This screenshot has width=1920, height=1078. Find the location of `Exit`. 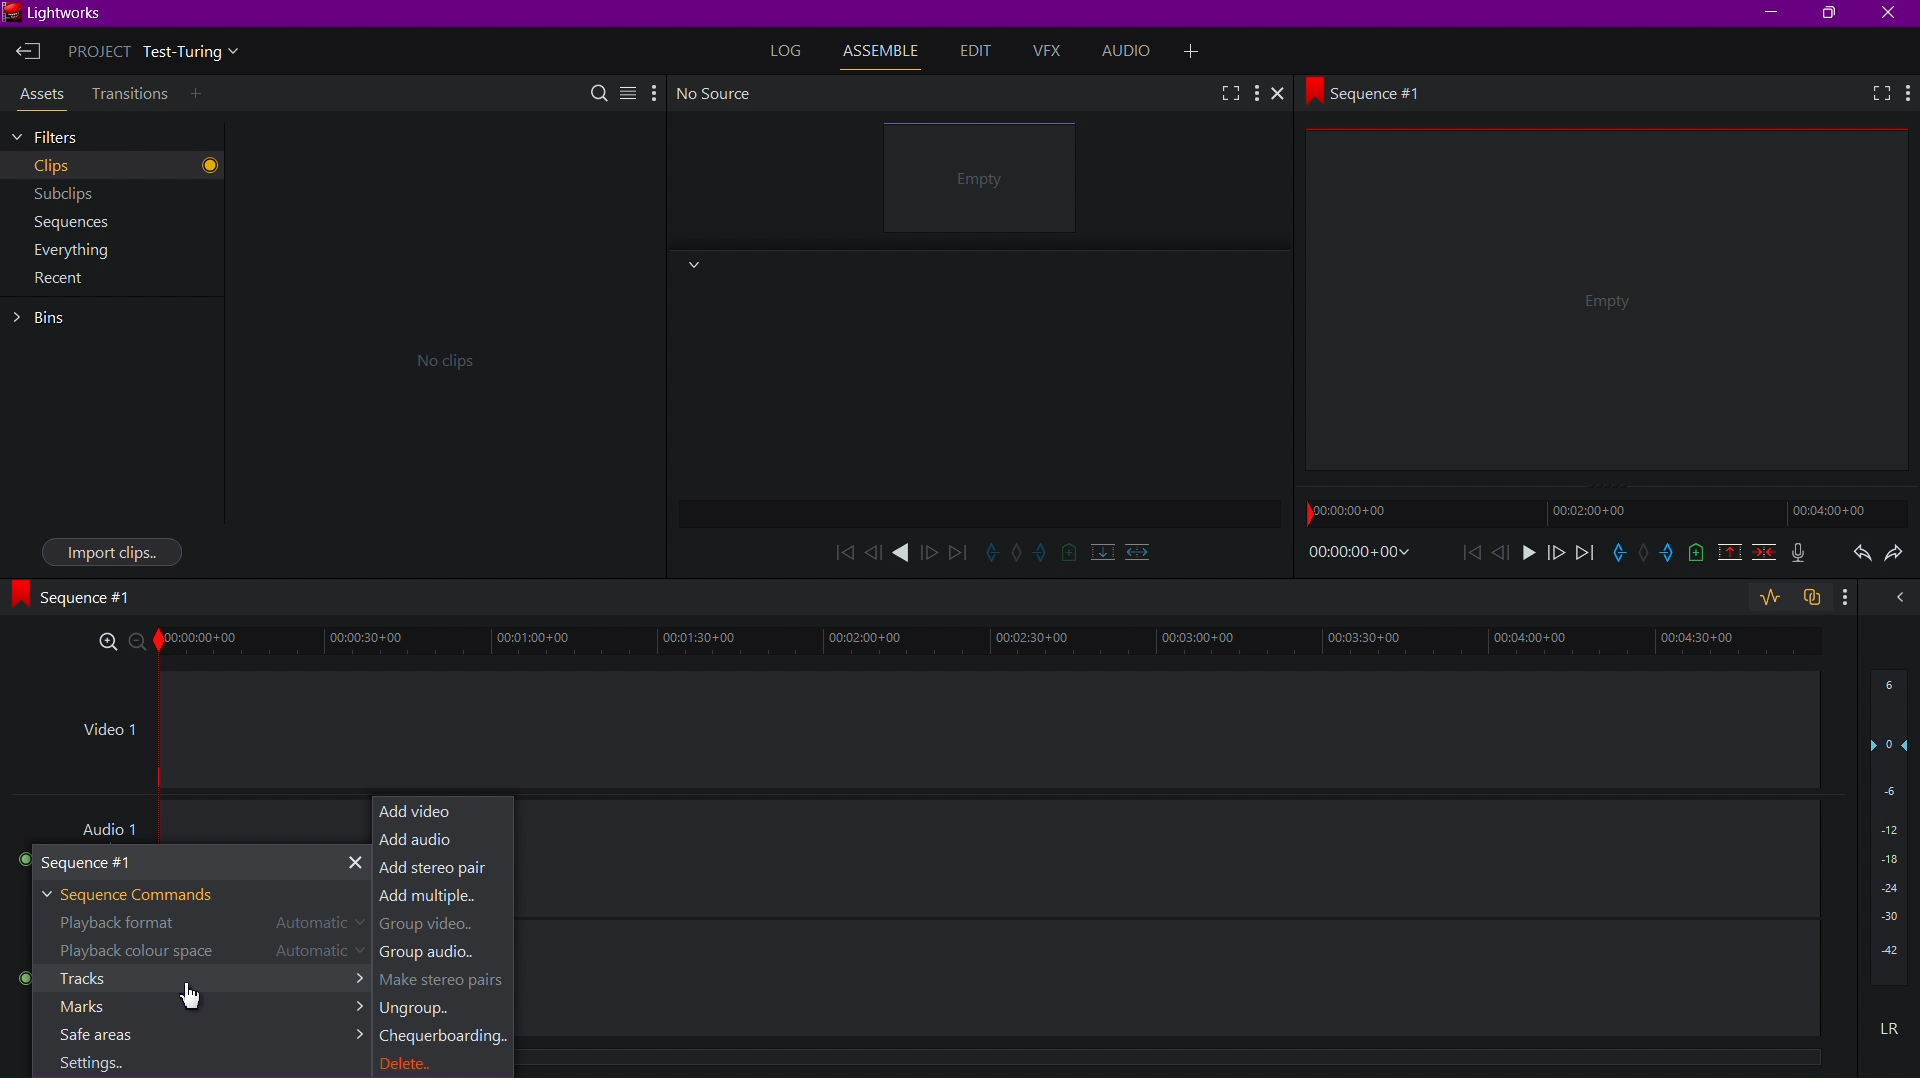

Exit is located at coordinates (28, 53).